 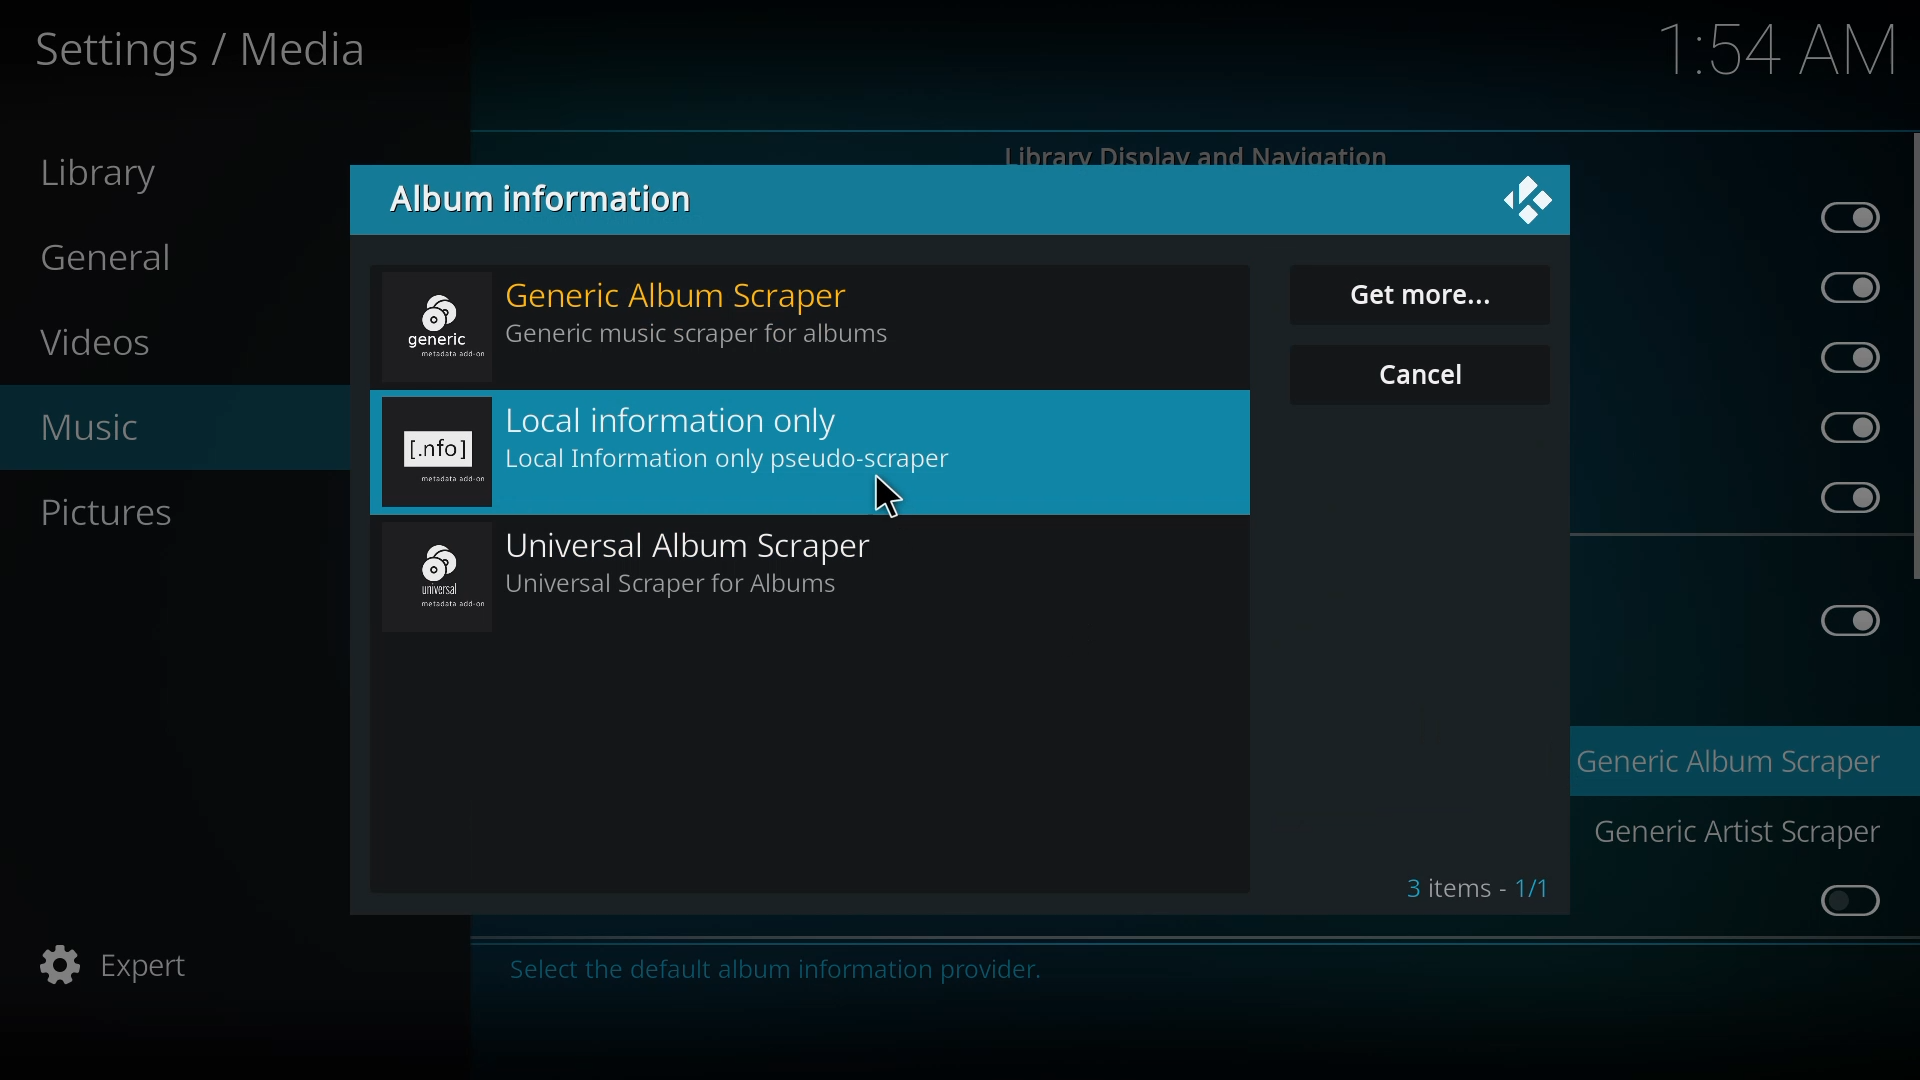 I want to click on videos, so click(x=104, y=343).